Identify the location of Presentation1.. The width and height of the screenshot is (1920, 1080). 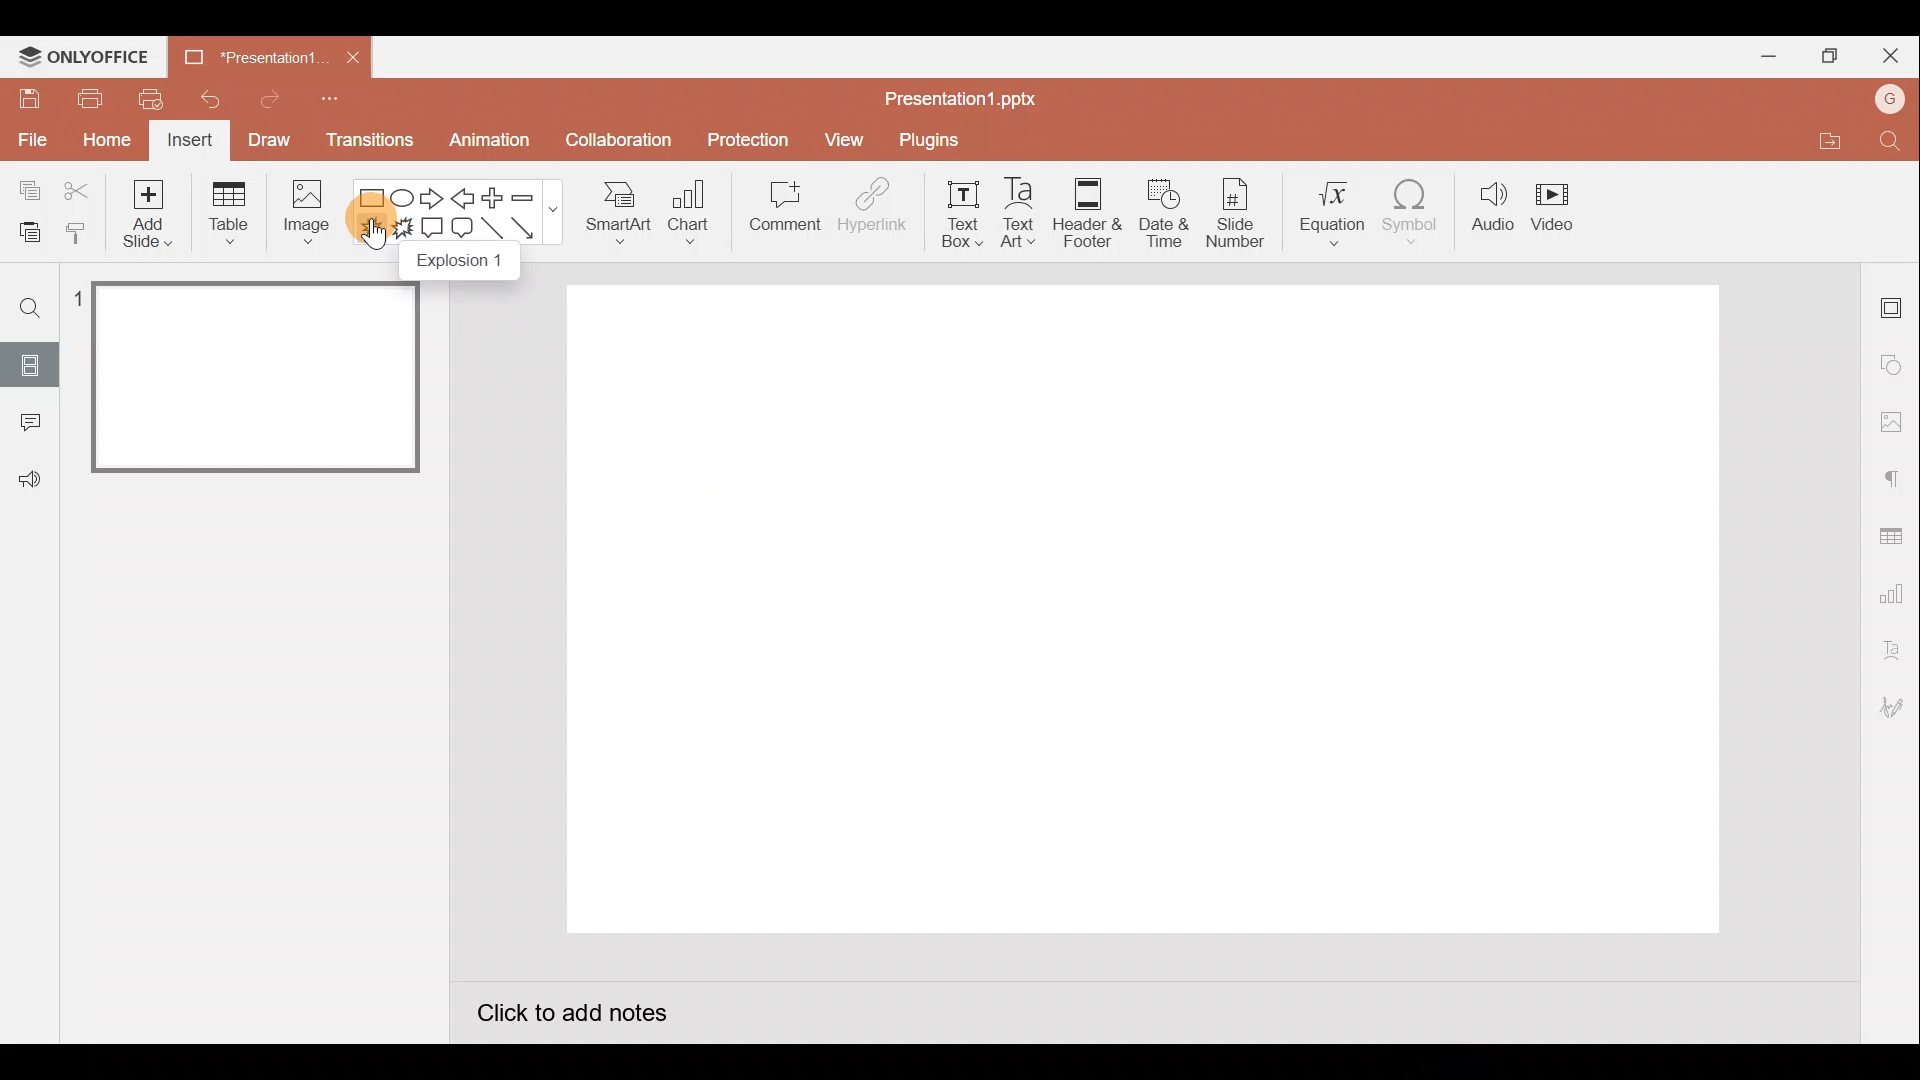
(254, 54).